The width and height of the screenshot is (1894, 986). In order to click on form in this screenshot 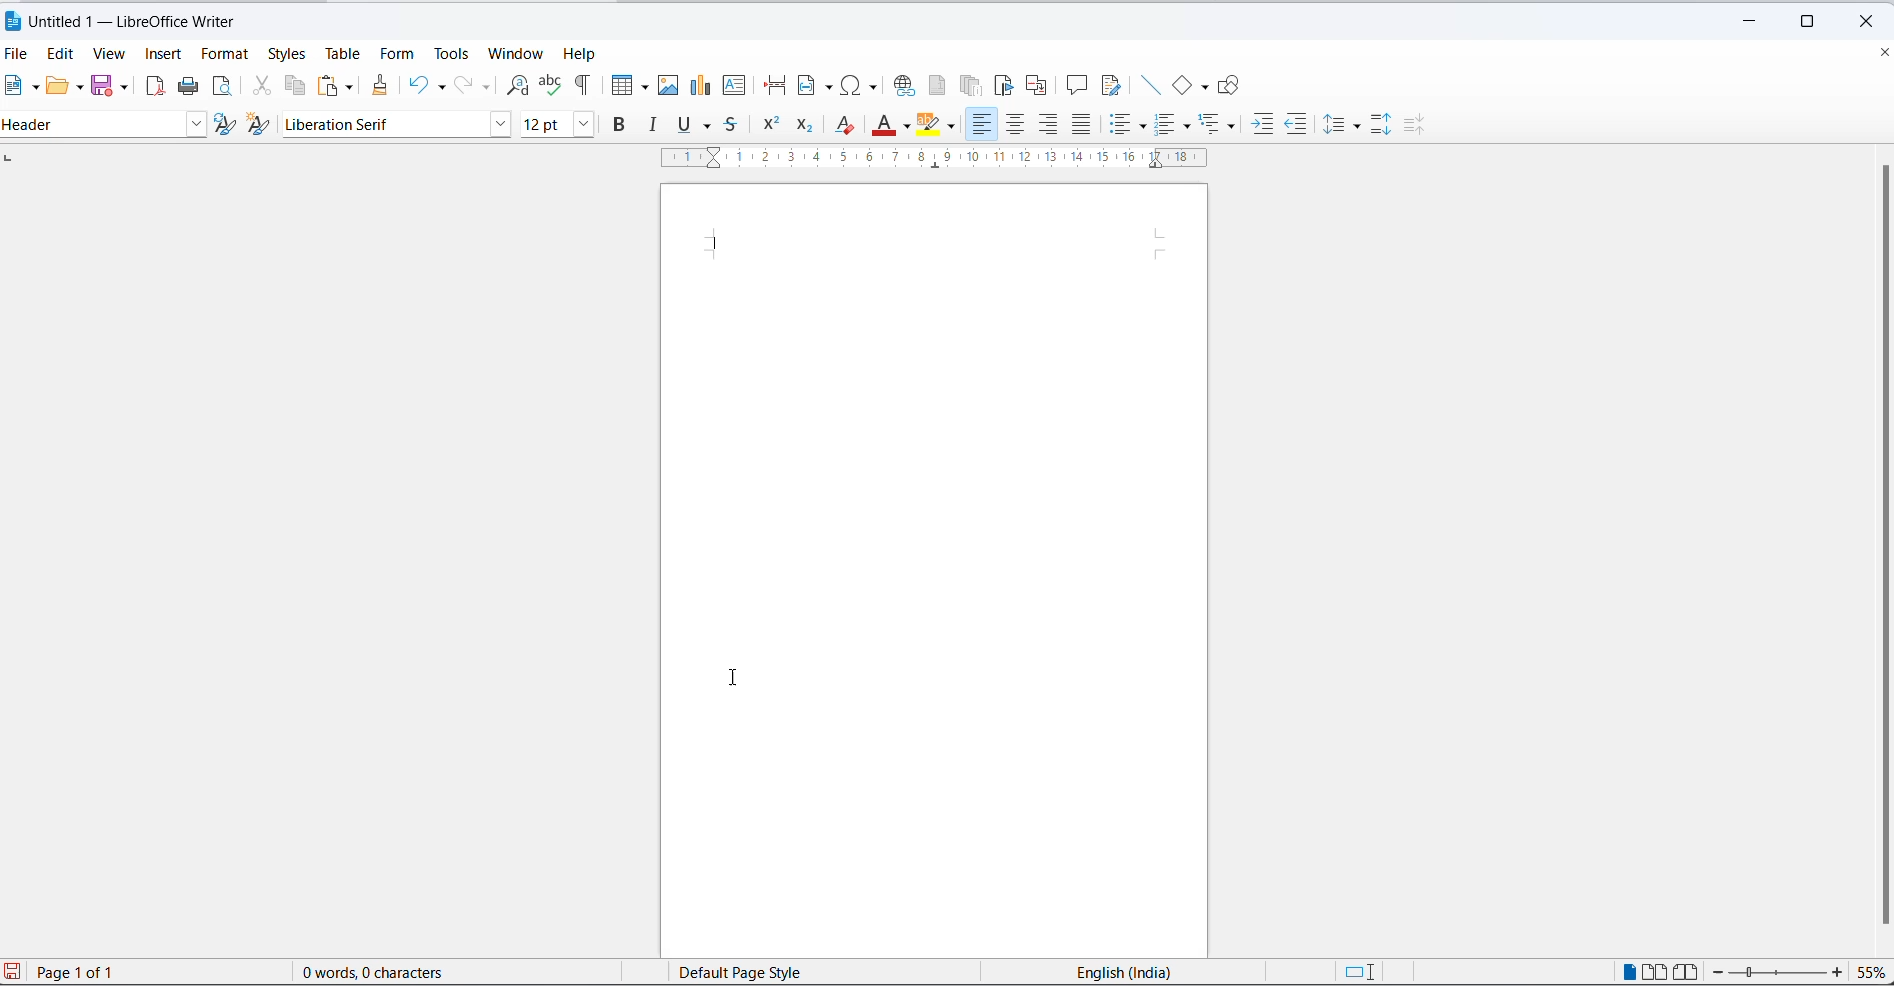, I will do `click(400, 54)`.